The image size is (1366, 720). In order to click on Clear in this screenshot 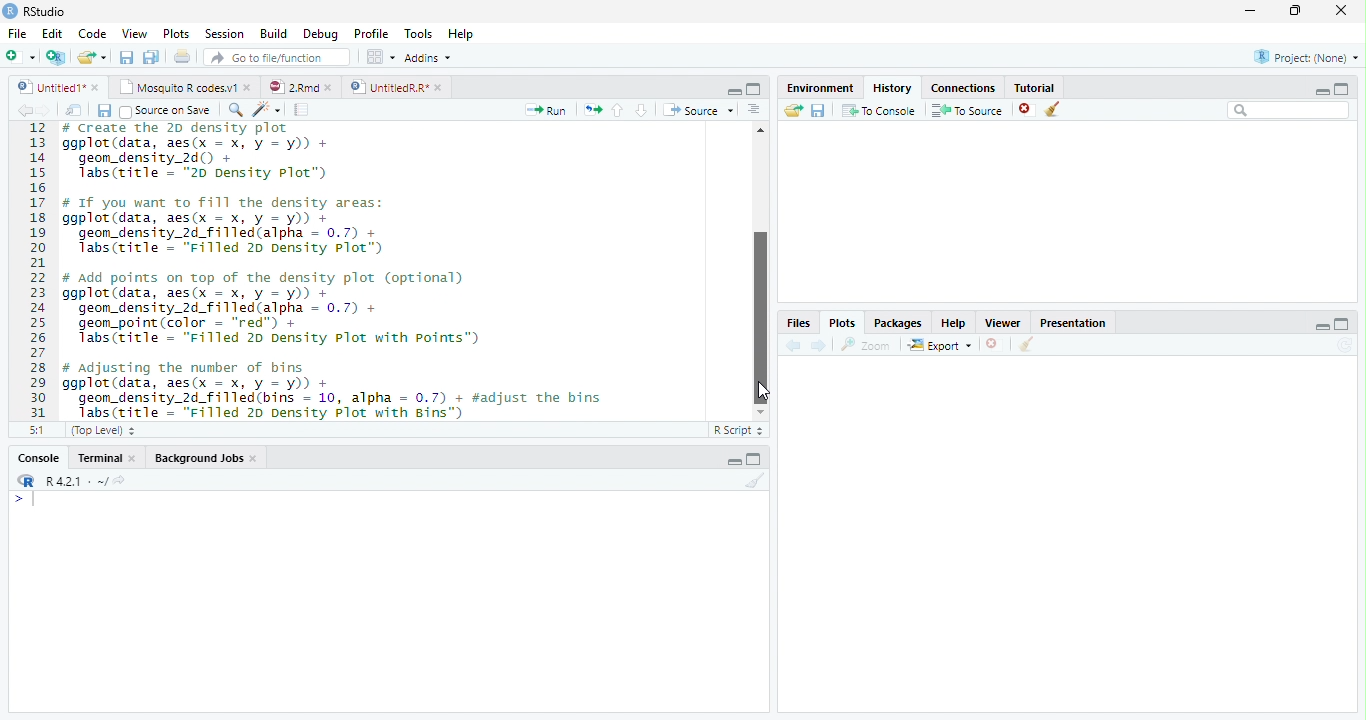, I will do `click(756, 480)`.